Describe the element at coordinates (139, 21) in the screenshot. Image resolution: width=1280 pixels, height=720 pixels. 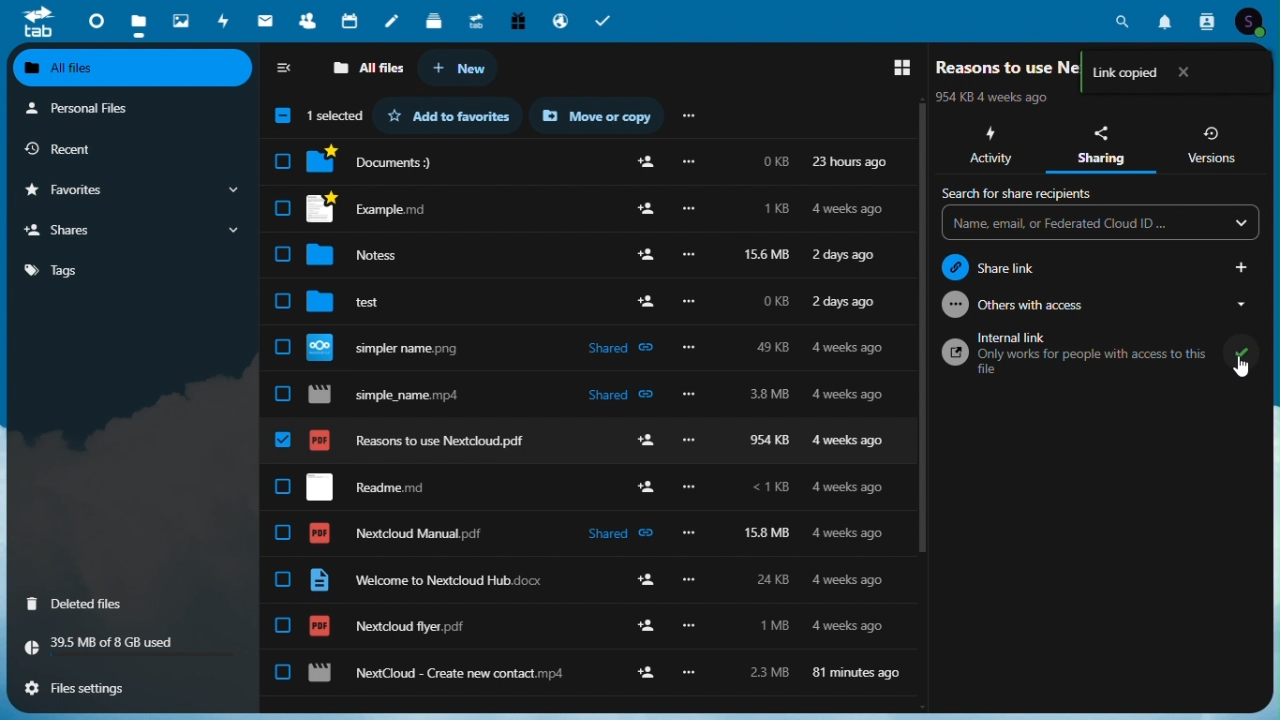
I see `files` at that location.